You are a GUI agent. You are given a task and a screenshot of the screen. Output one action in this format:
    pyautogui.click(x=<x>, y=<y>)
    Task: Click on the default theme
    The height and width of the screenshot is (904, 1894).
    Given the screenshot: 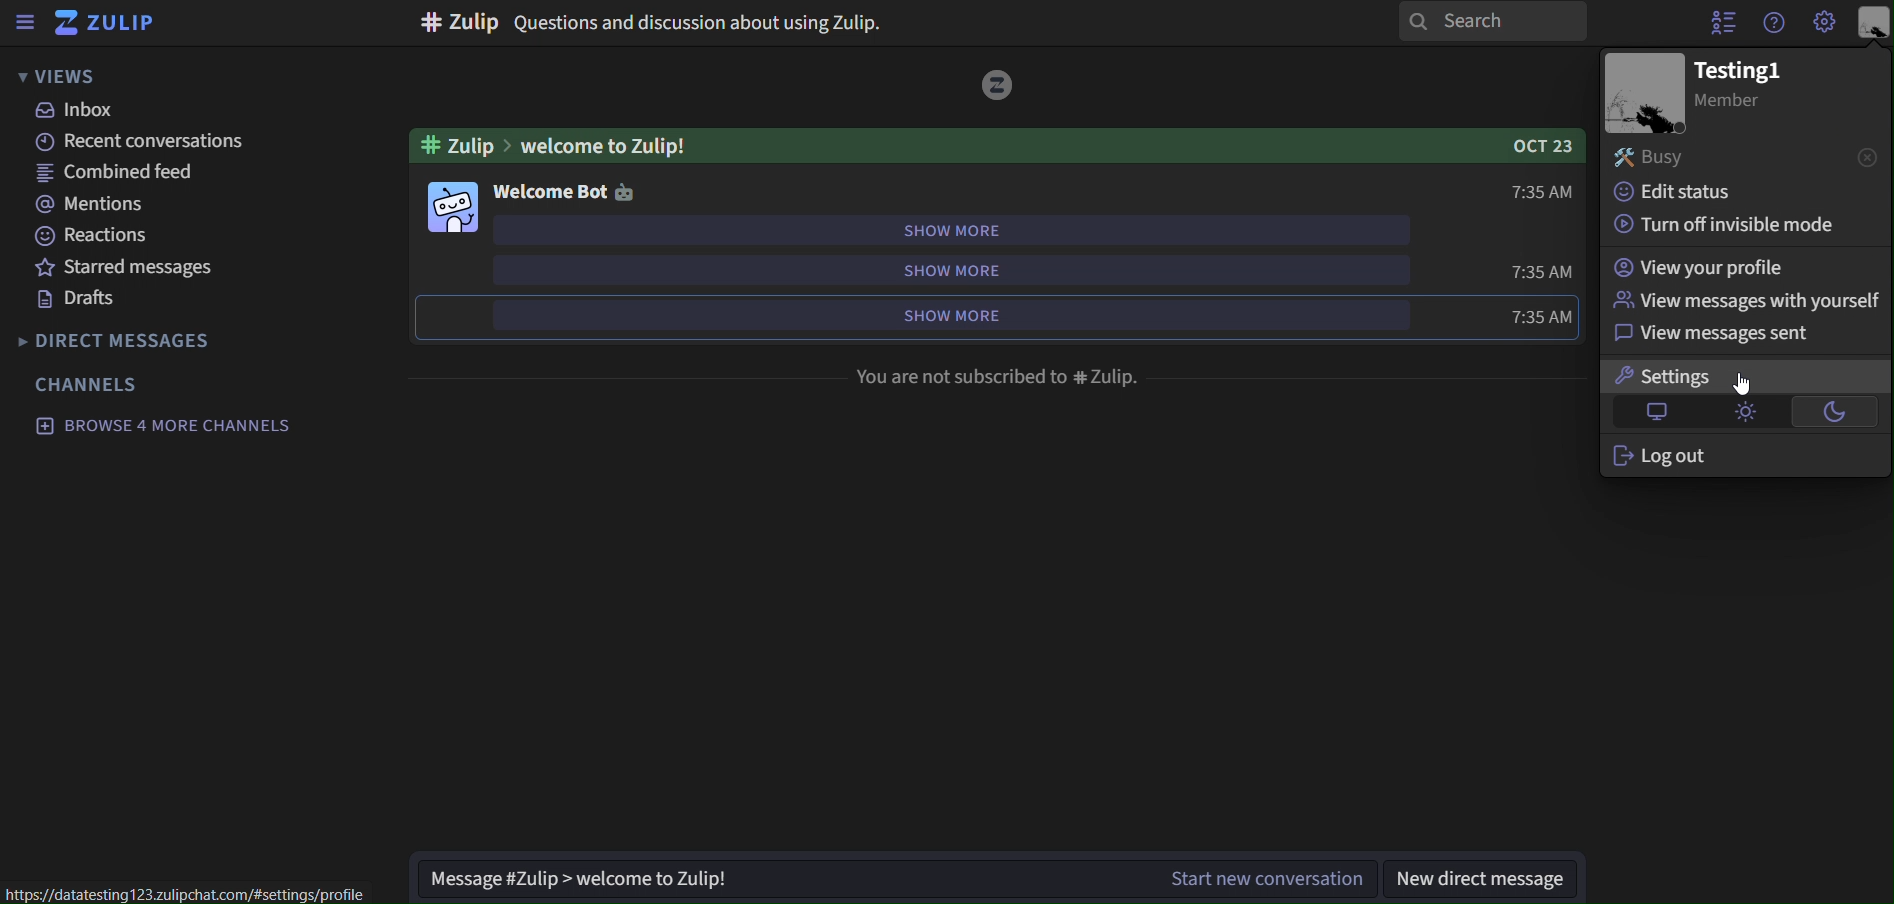 What is the action you would take?
    pyautogui.click(x=1660, y=412)
    